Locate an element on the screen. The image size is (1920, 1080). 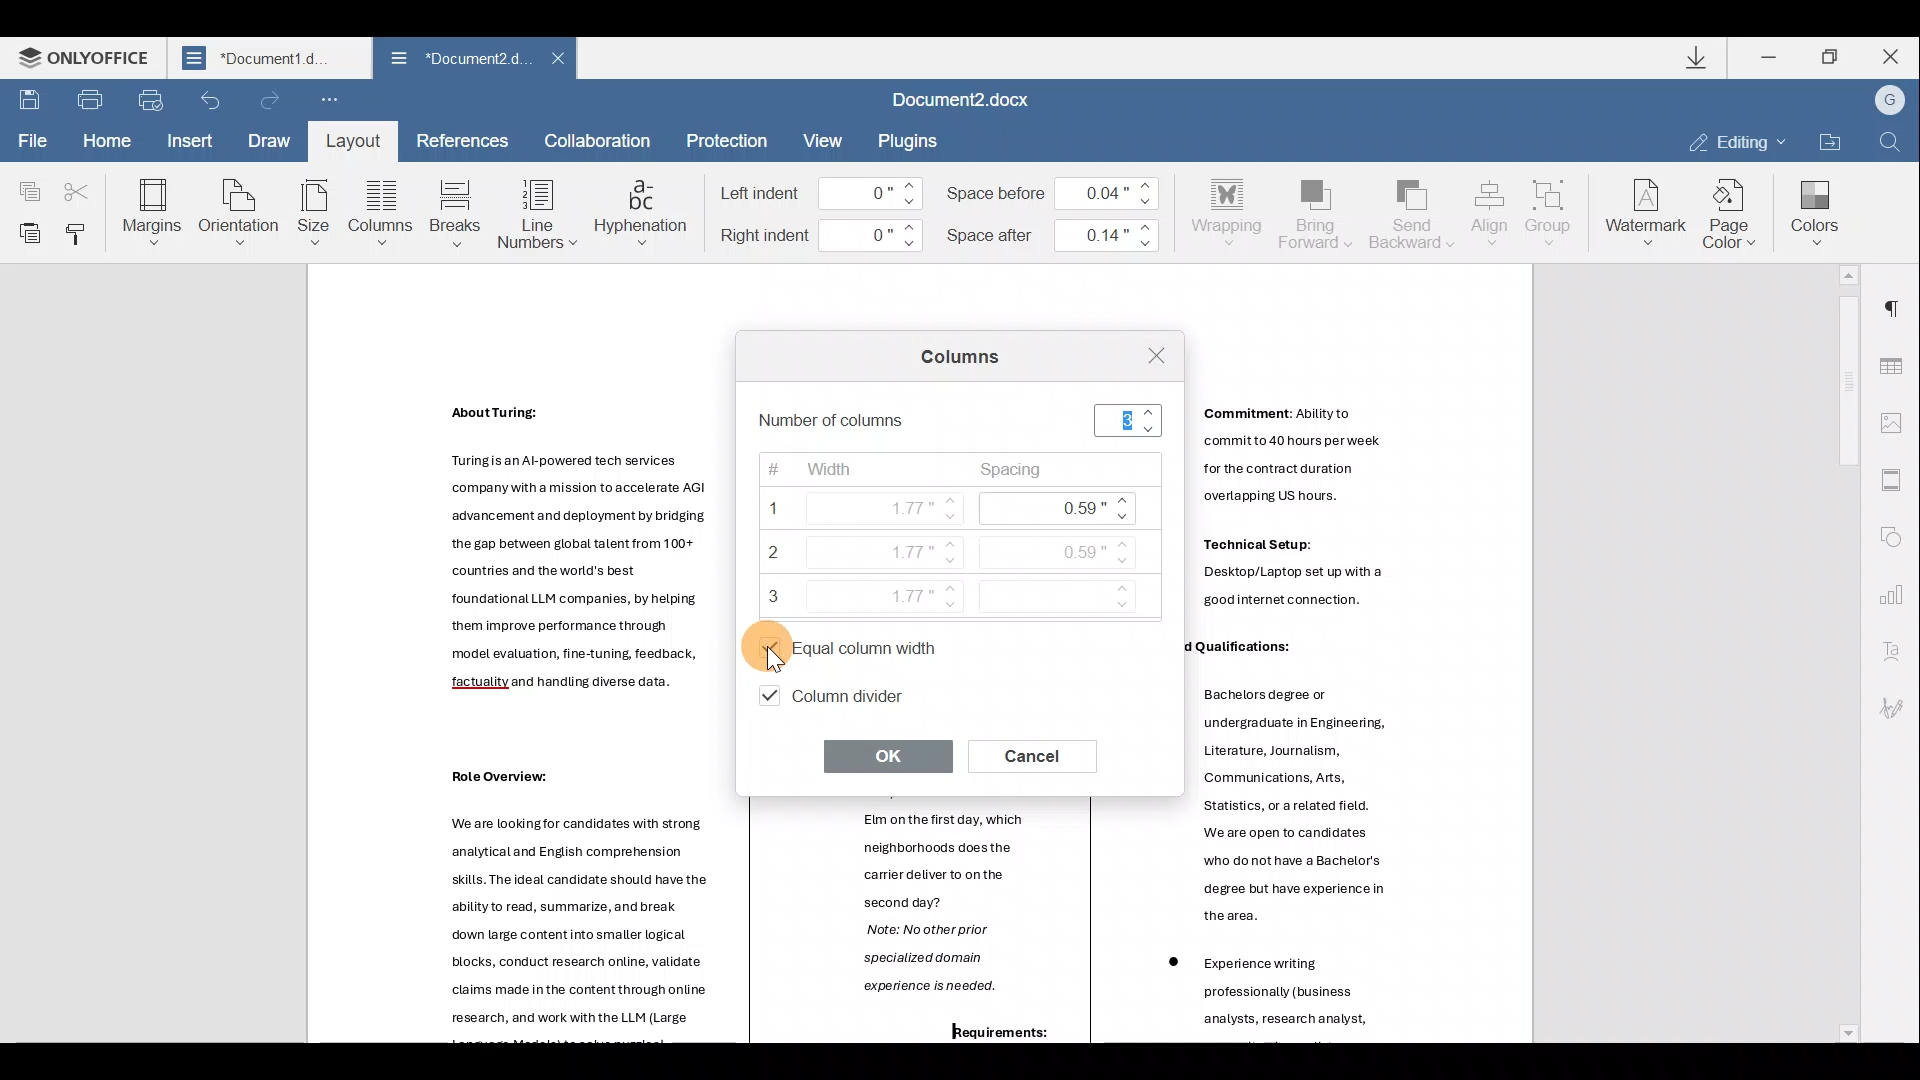
Watermark is located at coordinates (1642, 210).